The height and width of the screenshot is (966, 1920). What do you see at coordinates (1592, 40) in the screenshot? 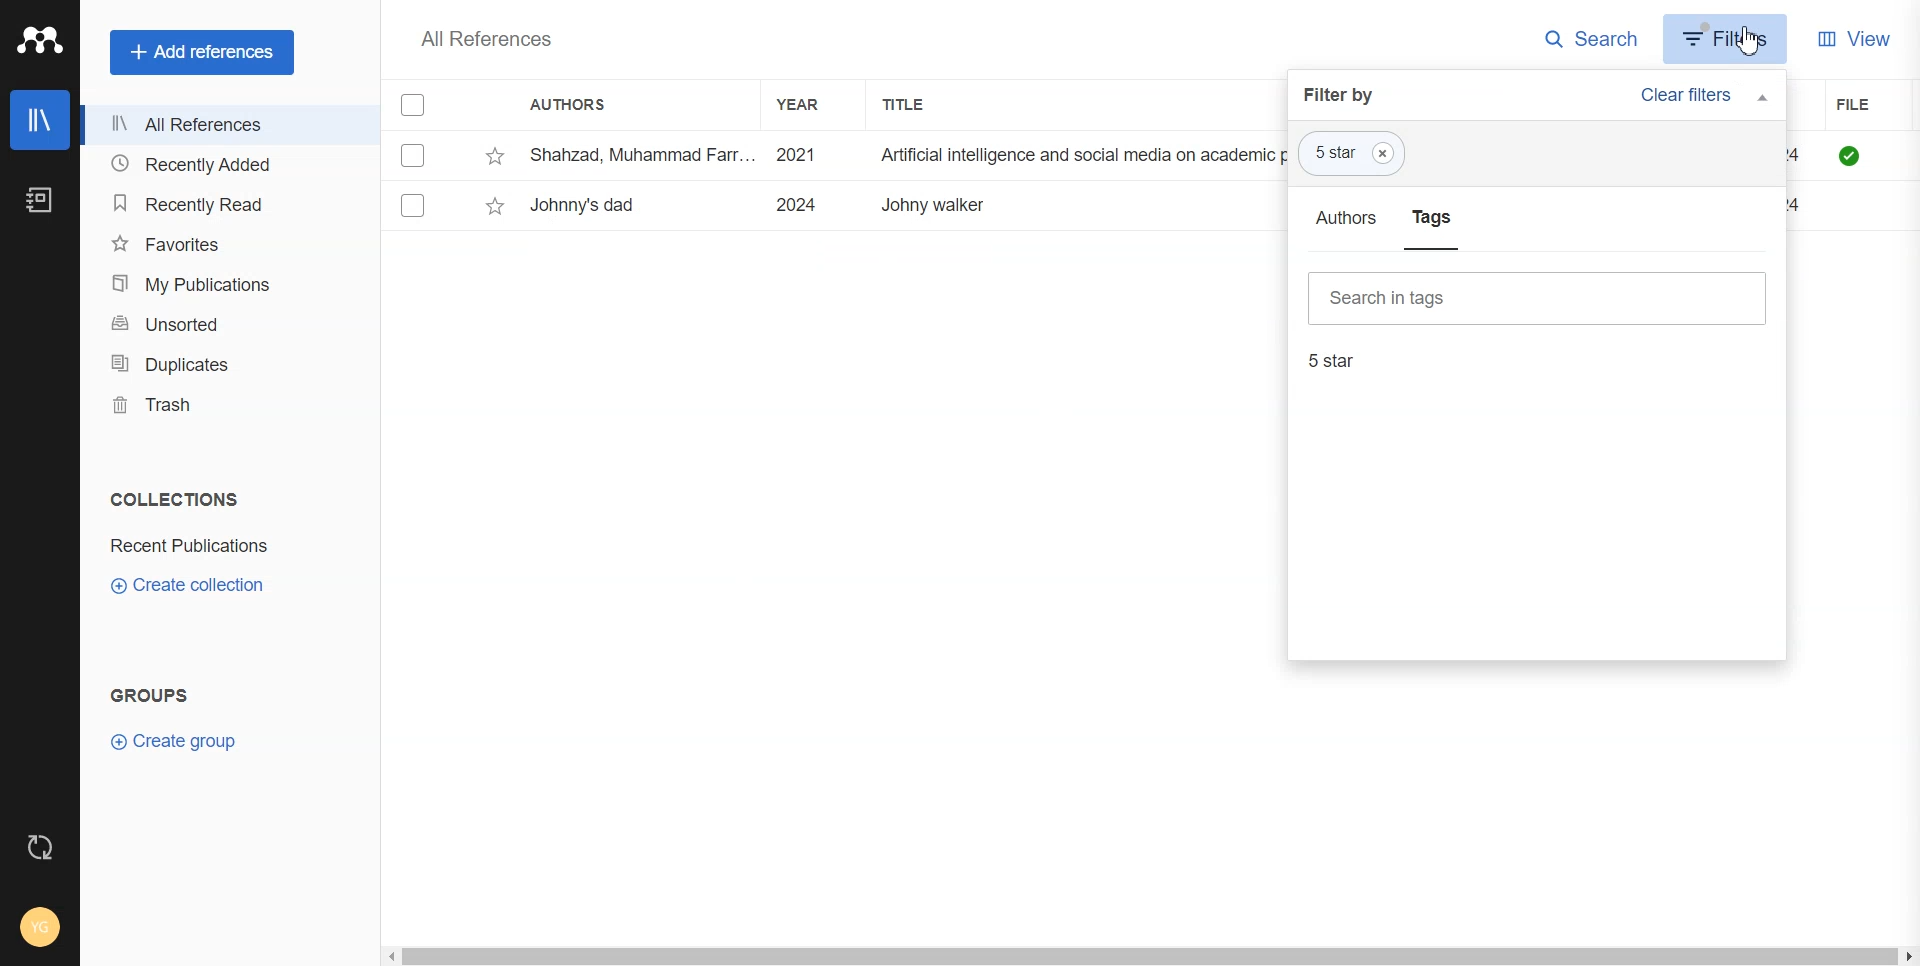
I see `Search` at bounding box center [1592, 40].